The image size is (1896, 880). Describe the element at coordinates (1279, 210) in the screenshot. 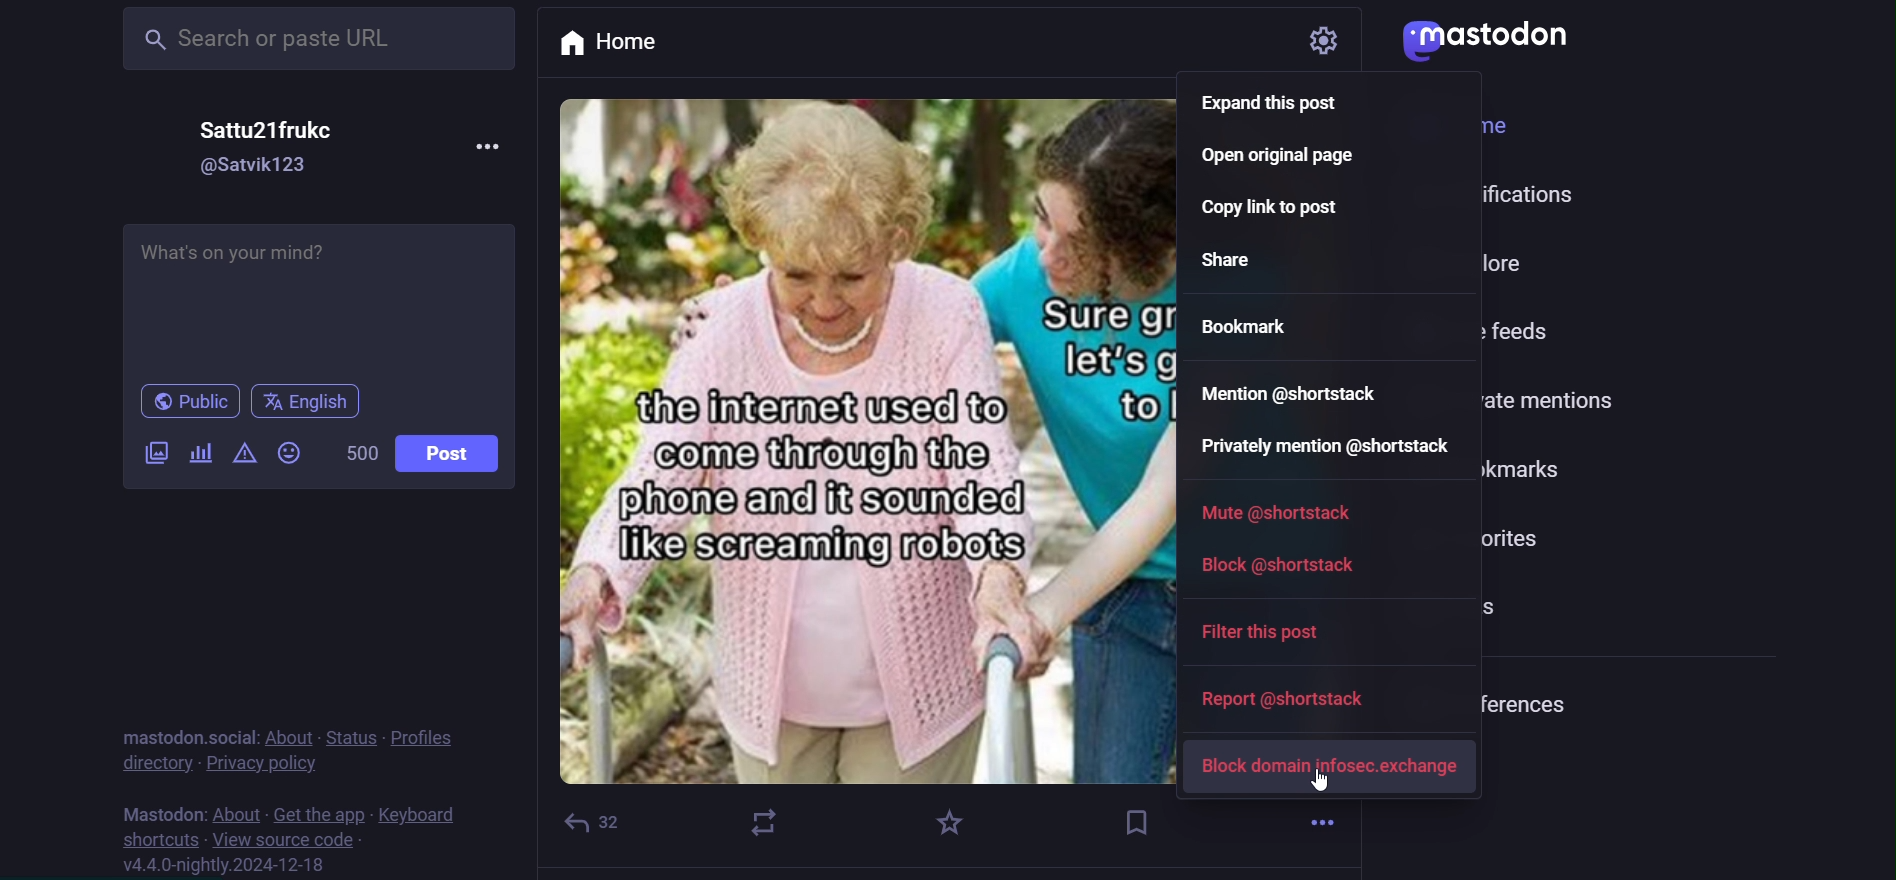

I see `copy link to post` at that location.